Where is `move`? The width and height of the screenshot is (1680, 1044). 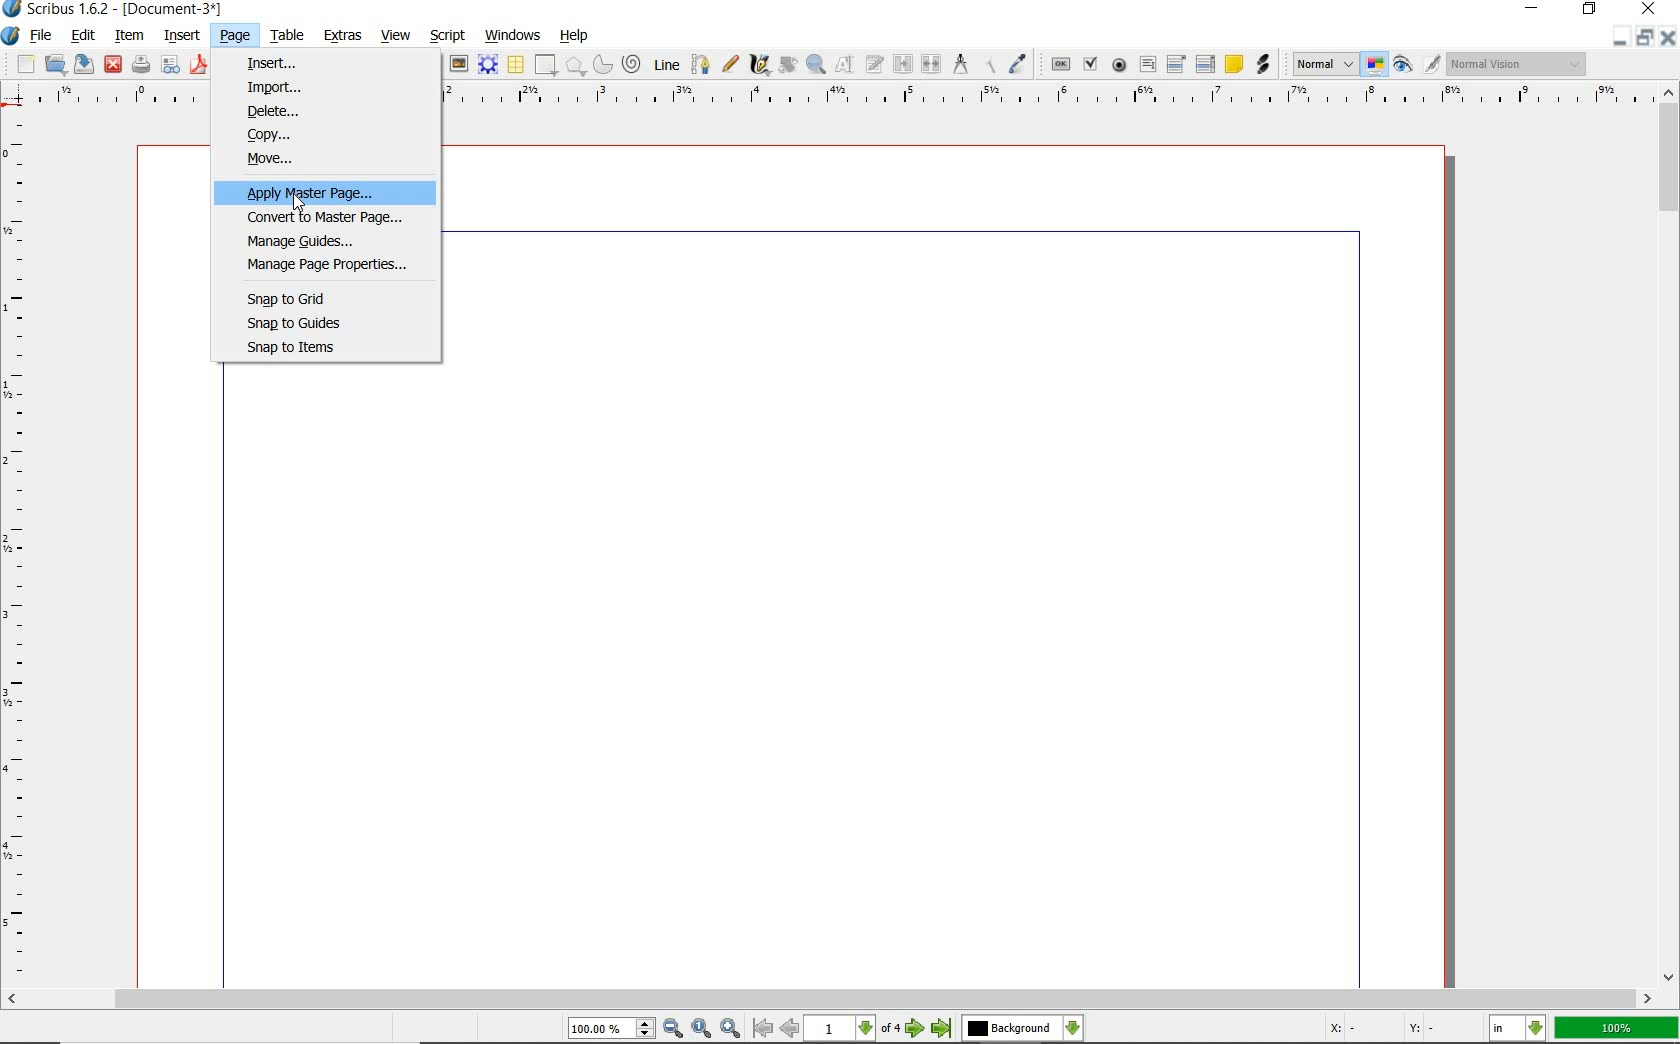 move is located at coordinates (333, 160).